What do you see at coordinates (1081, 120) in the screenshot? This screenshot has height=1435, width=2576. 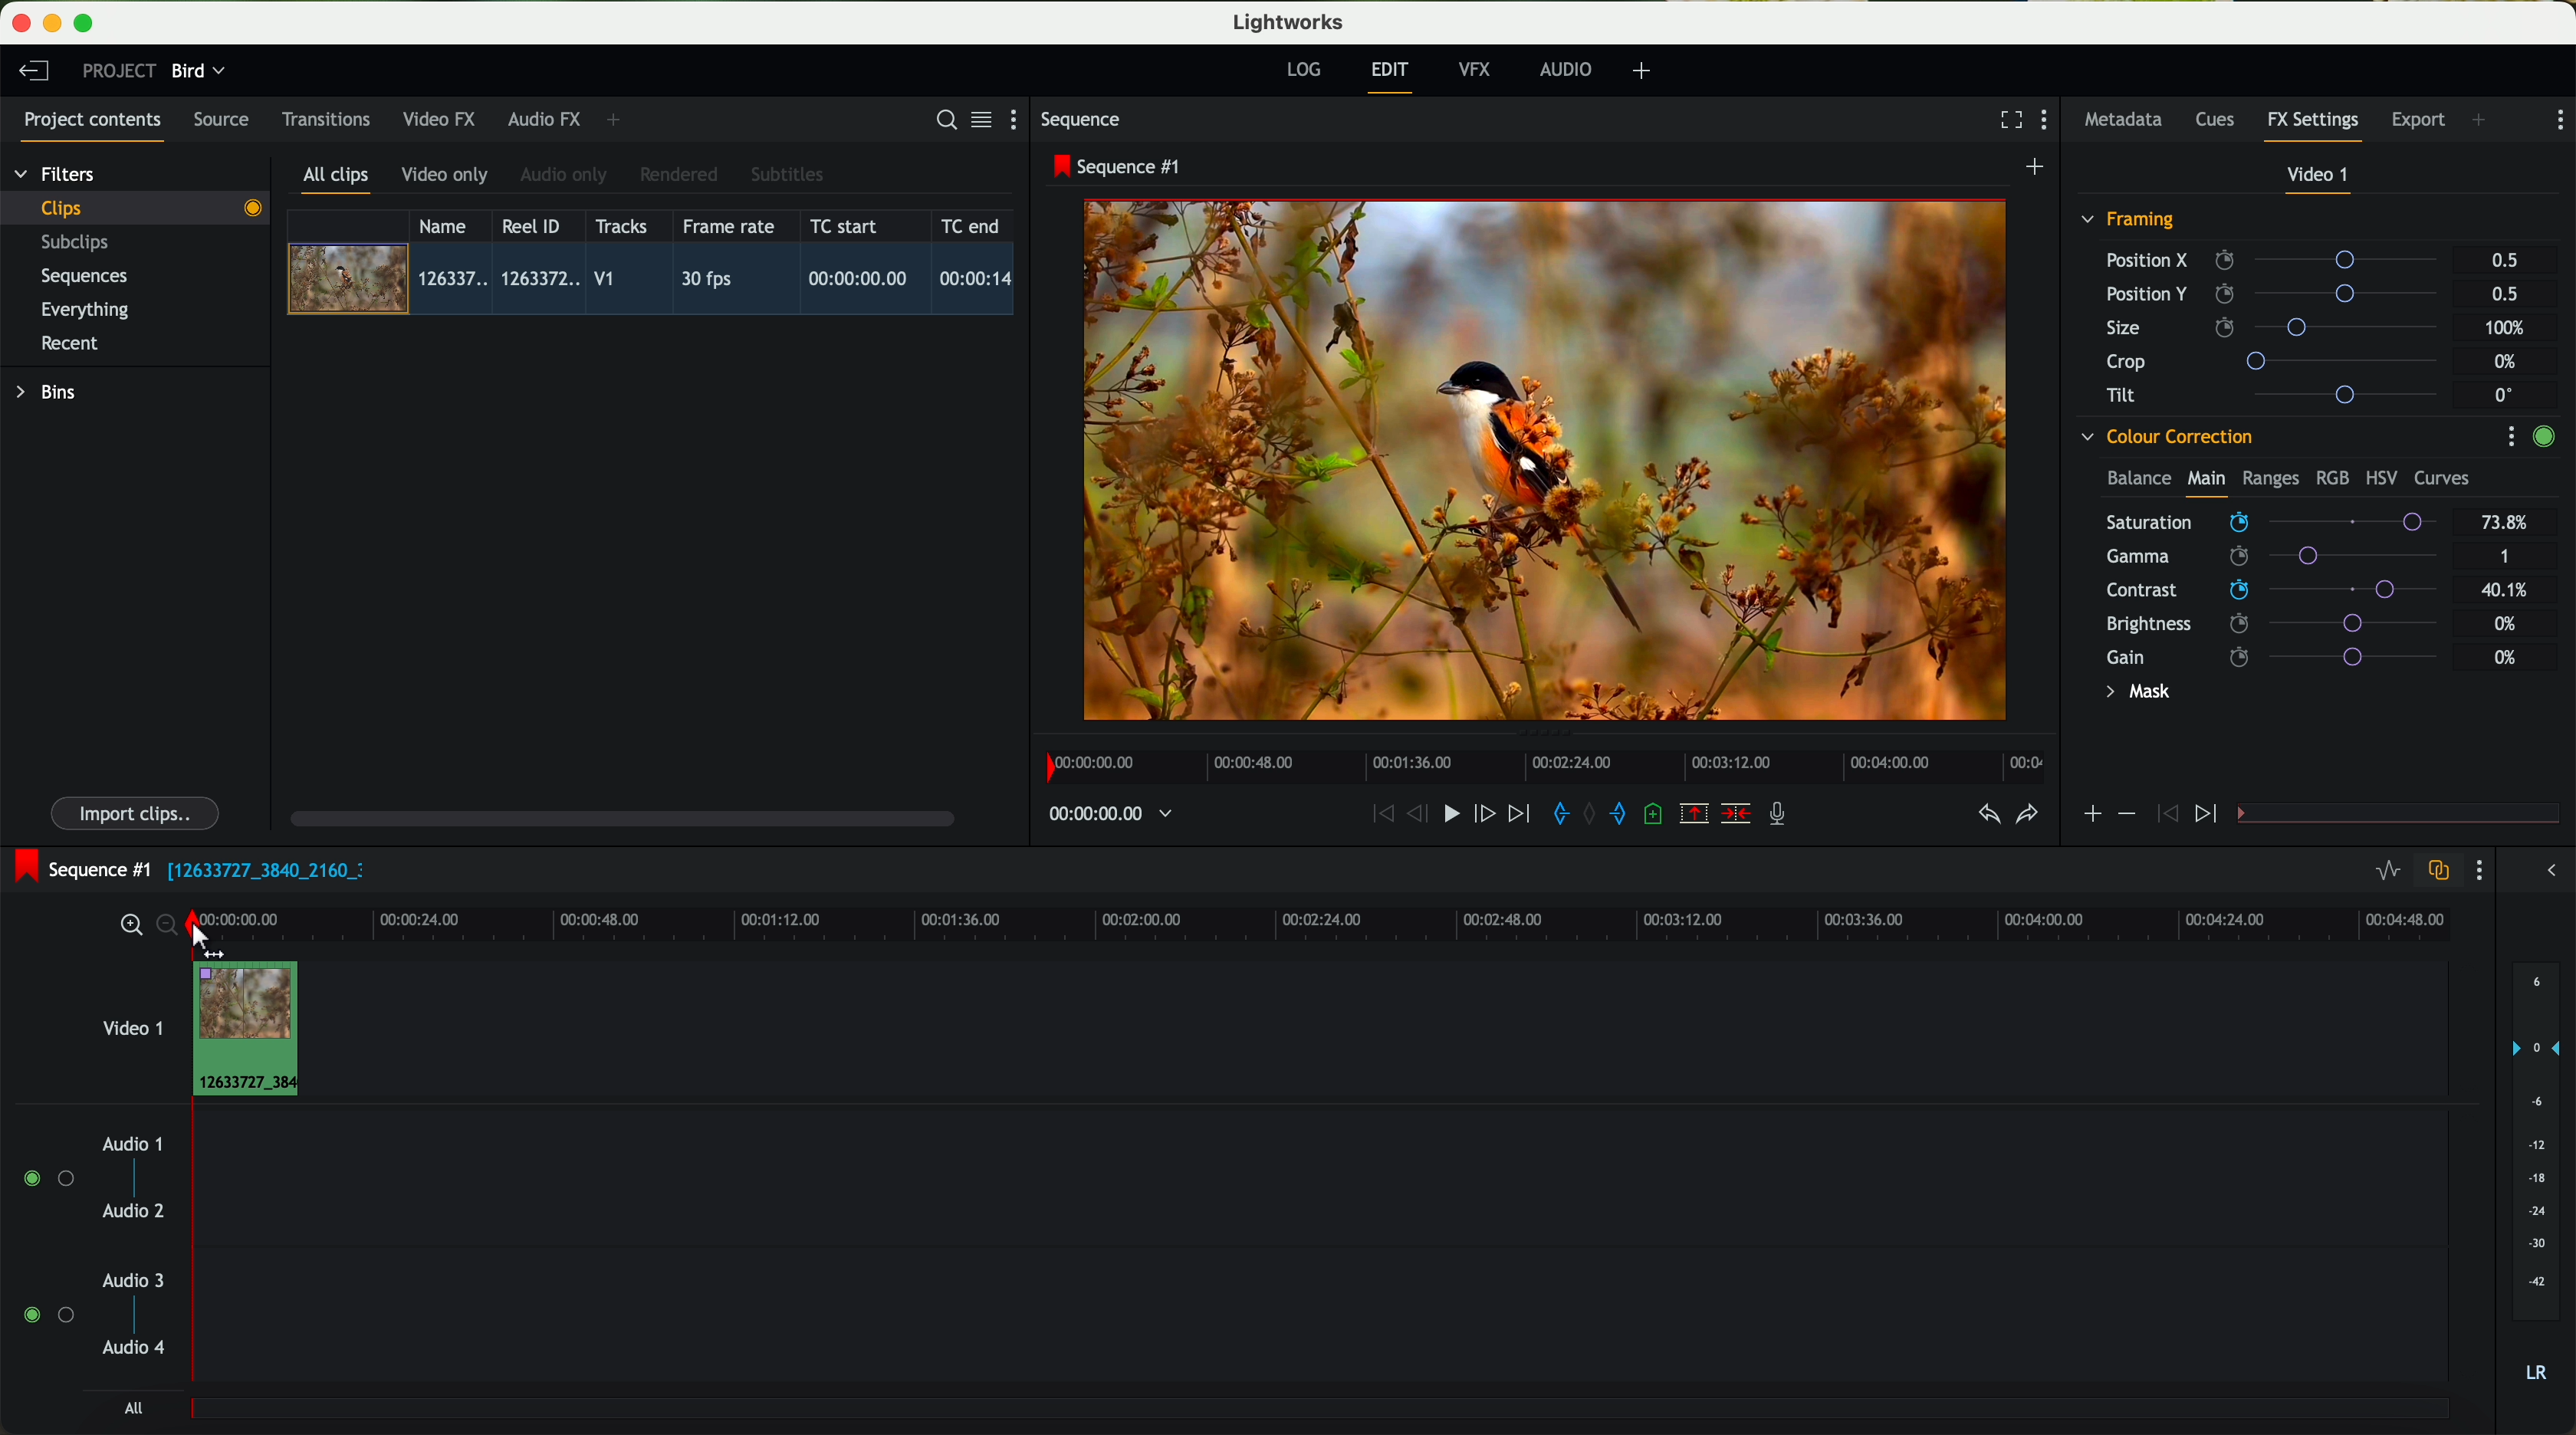 I see `sequence` at bounding box center [1081, 120].